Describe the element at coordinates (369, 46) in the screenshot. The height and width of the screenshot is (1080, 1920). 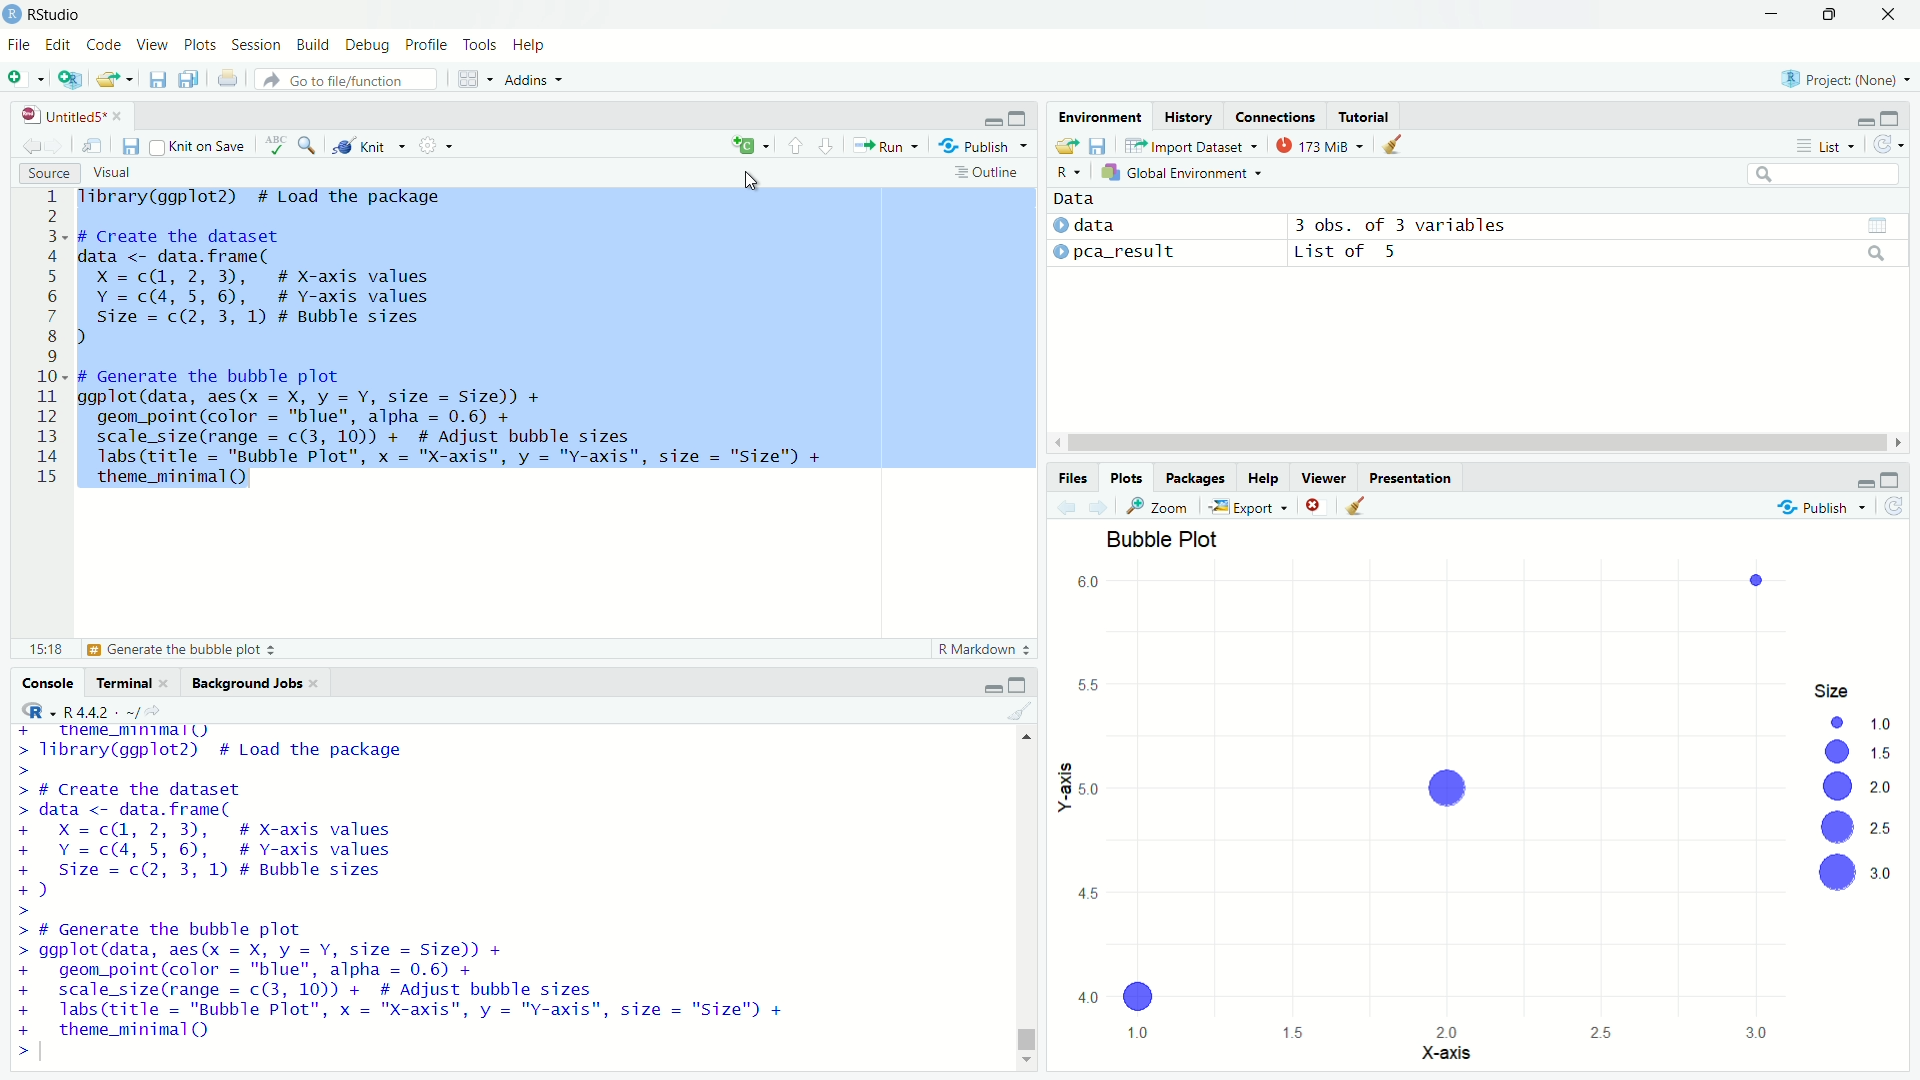
I see `debug` at that location.